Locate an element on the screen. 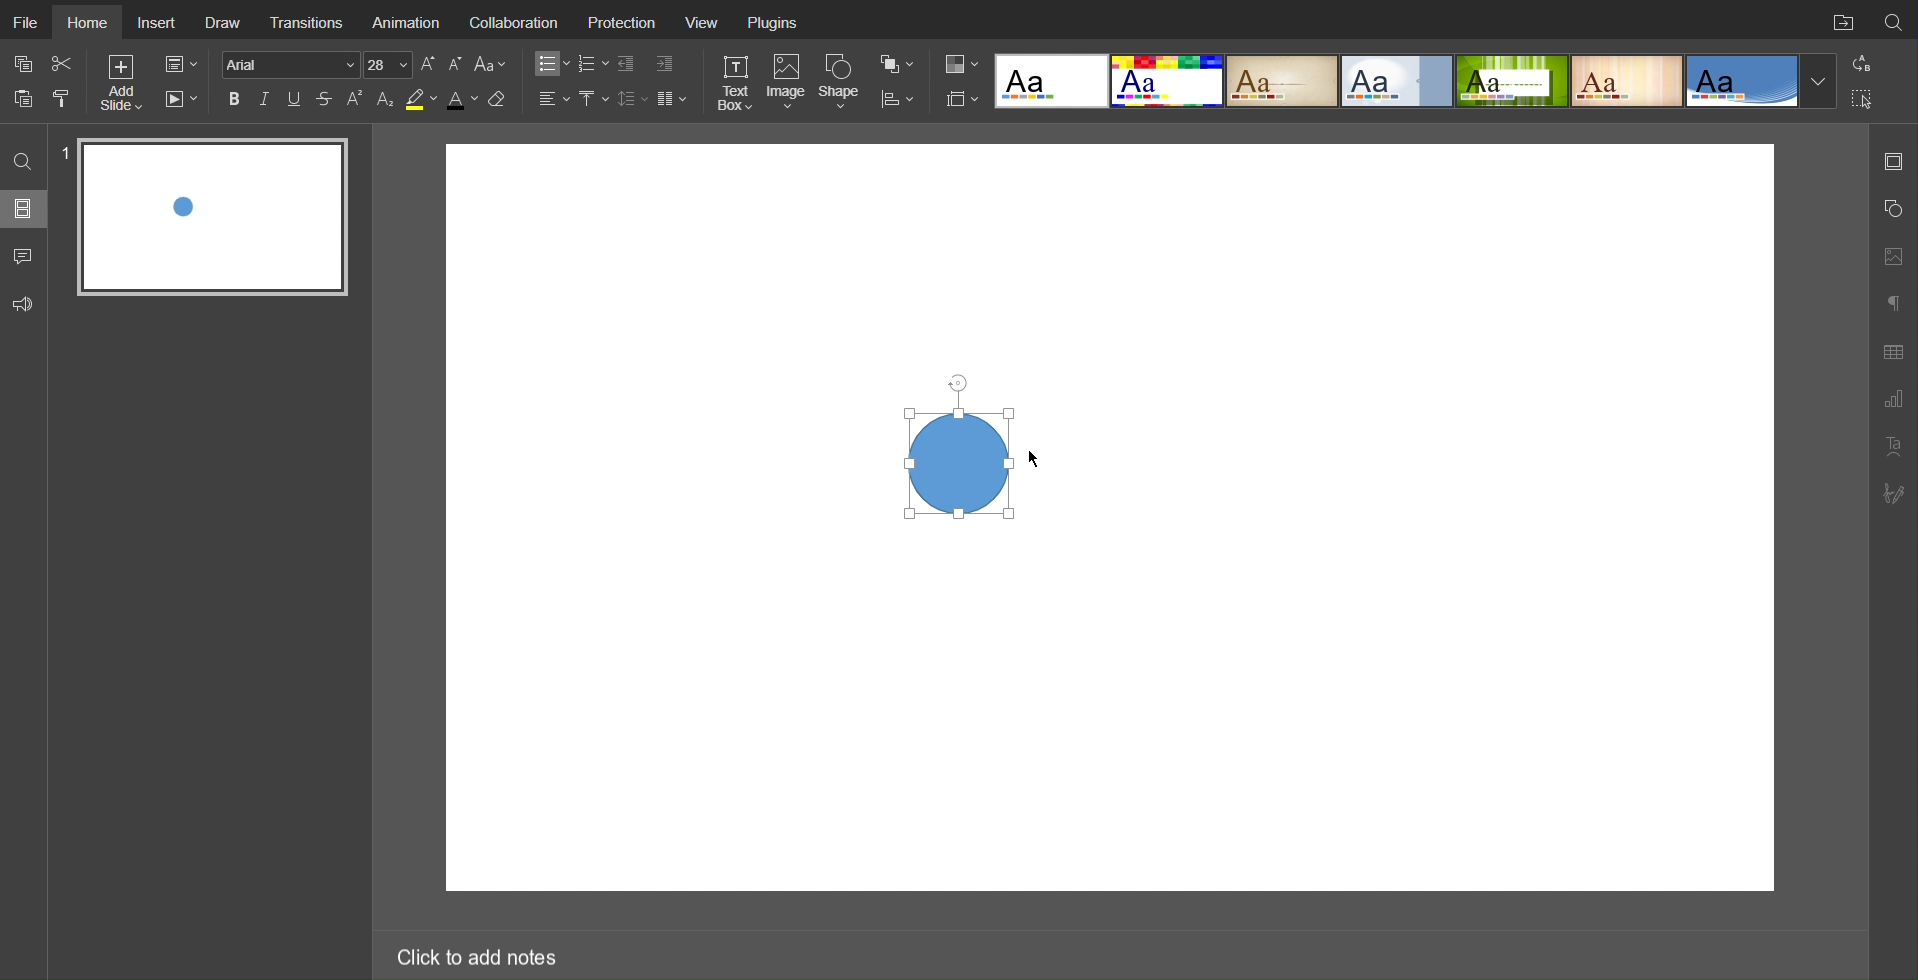  Draw is located at coordinates (228, 23).